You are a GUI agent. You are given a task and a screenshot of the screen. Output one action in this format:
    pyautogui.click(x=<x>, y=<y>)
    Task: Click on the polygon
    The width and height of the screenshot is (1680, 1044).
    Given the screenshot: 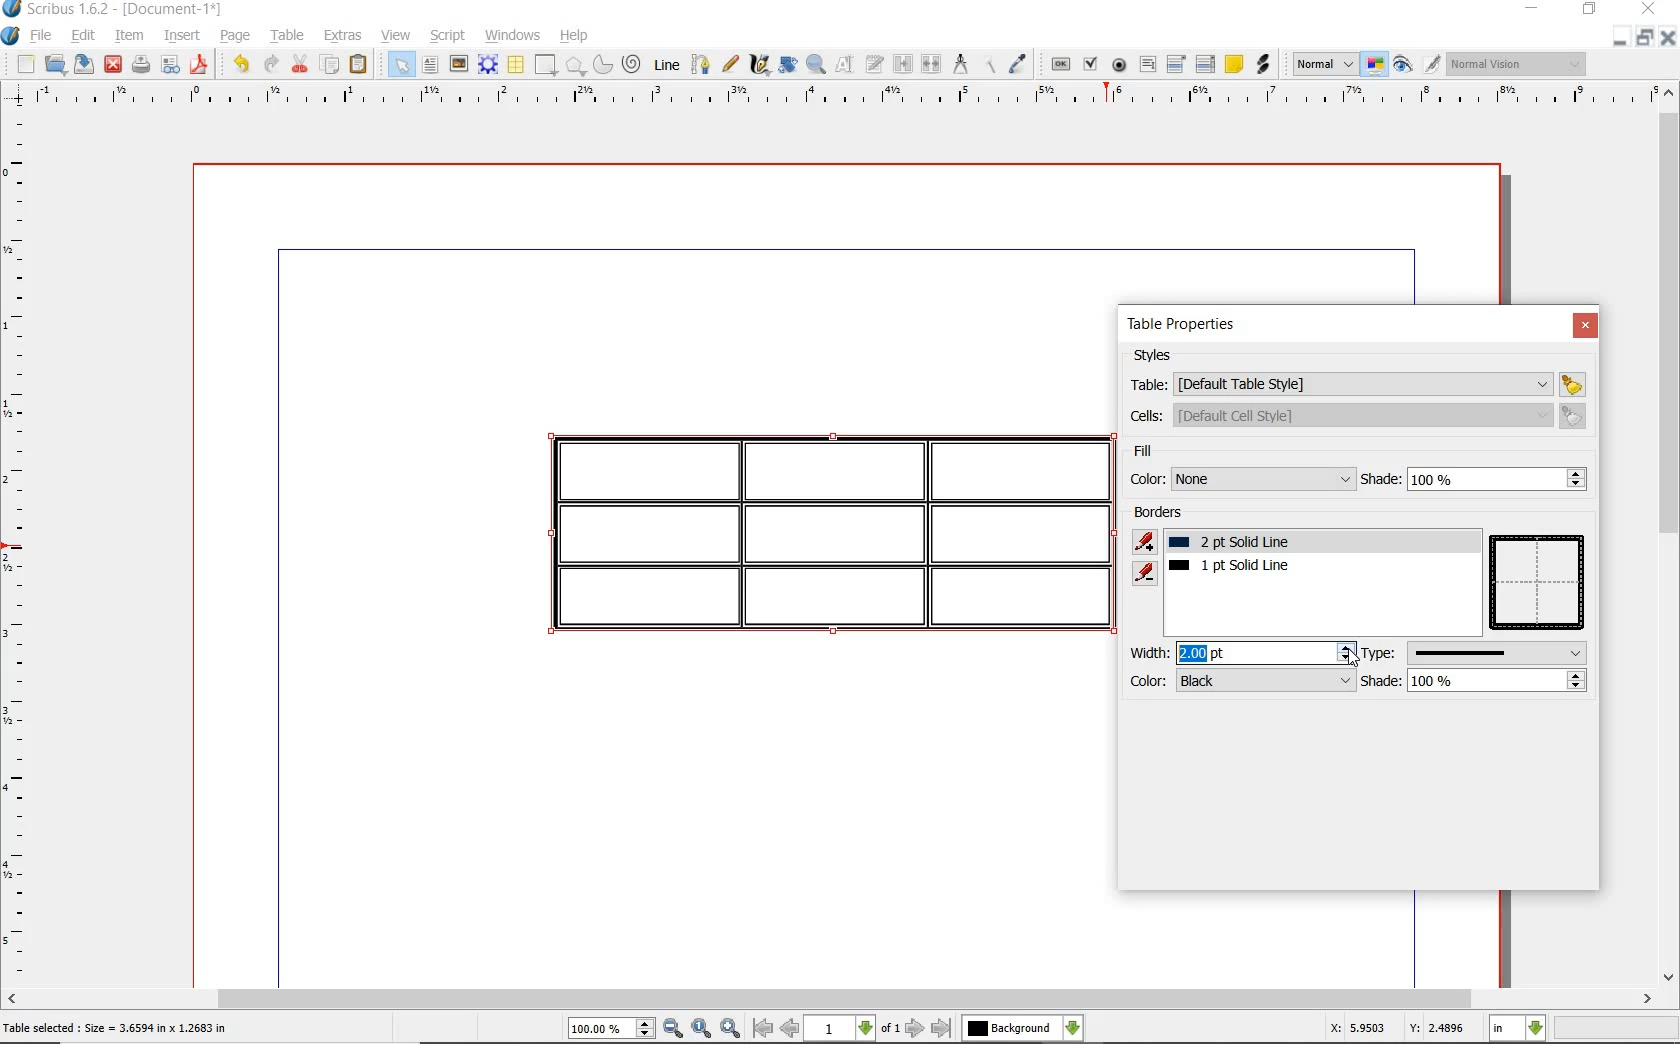 What is the action you would take?
    pyautogui.click(x=576, y=66)
    